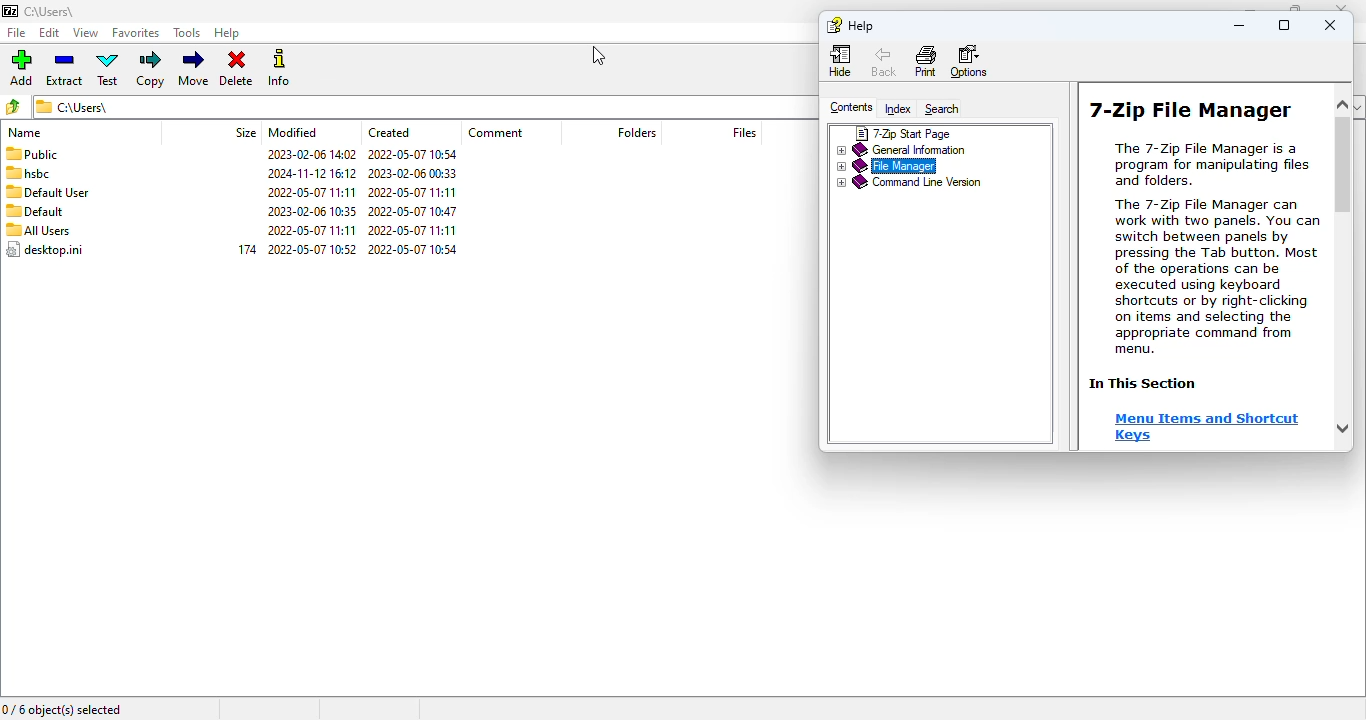 This screenshot has width=1366, height=720. I want to click on cursor, so click(598, 56).